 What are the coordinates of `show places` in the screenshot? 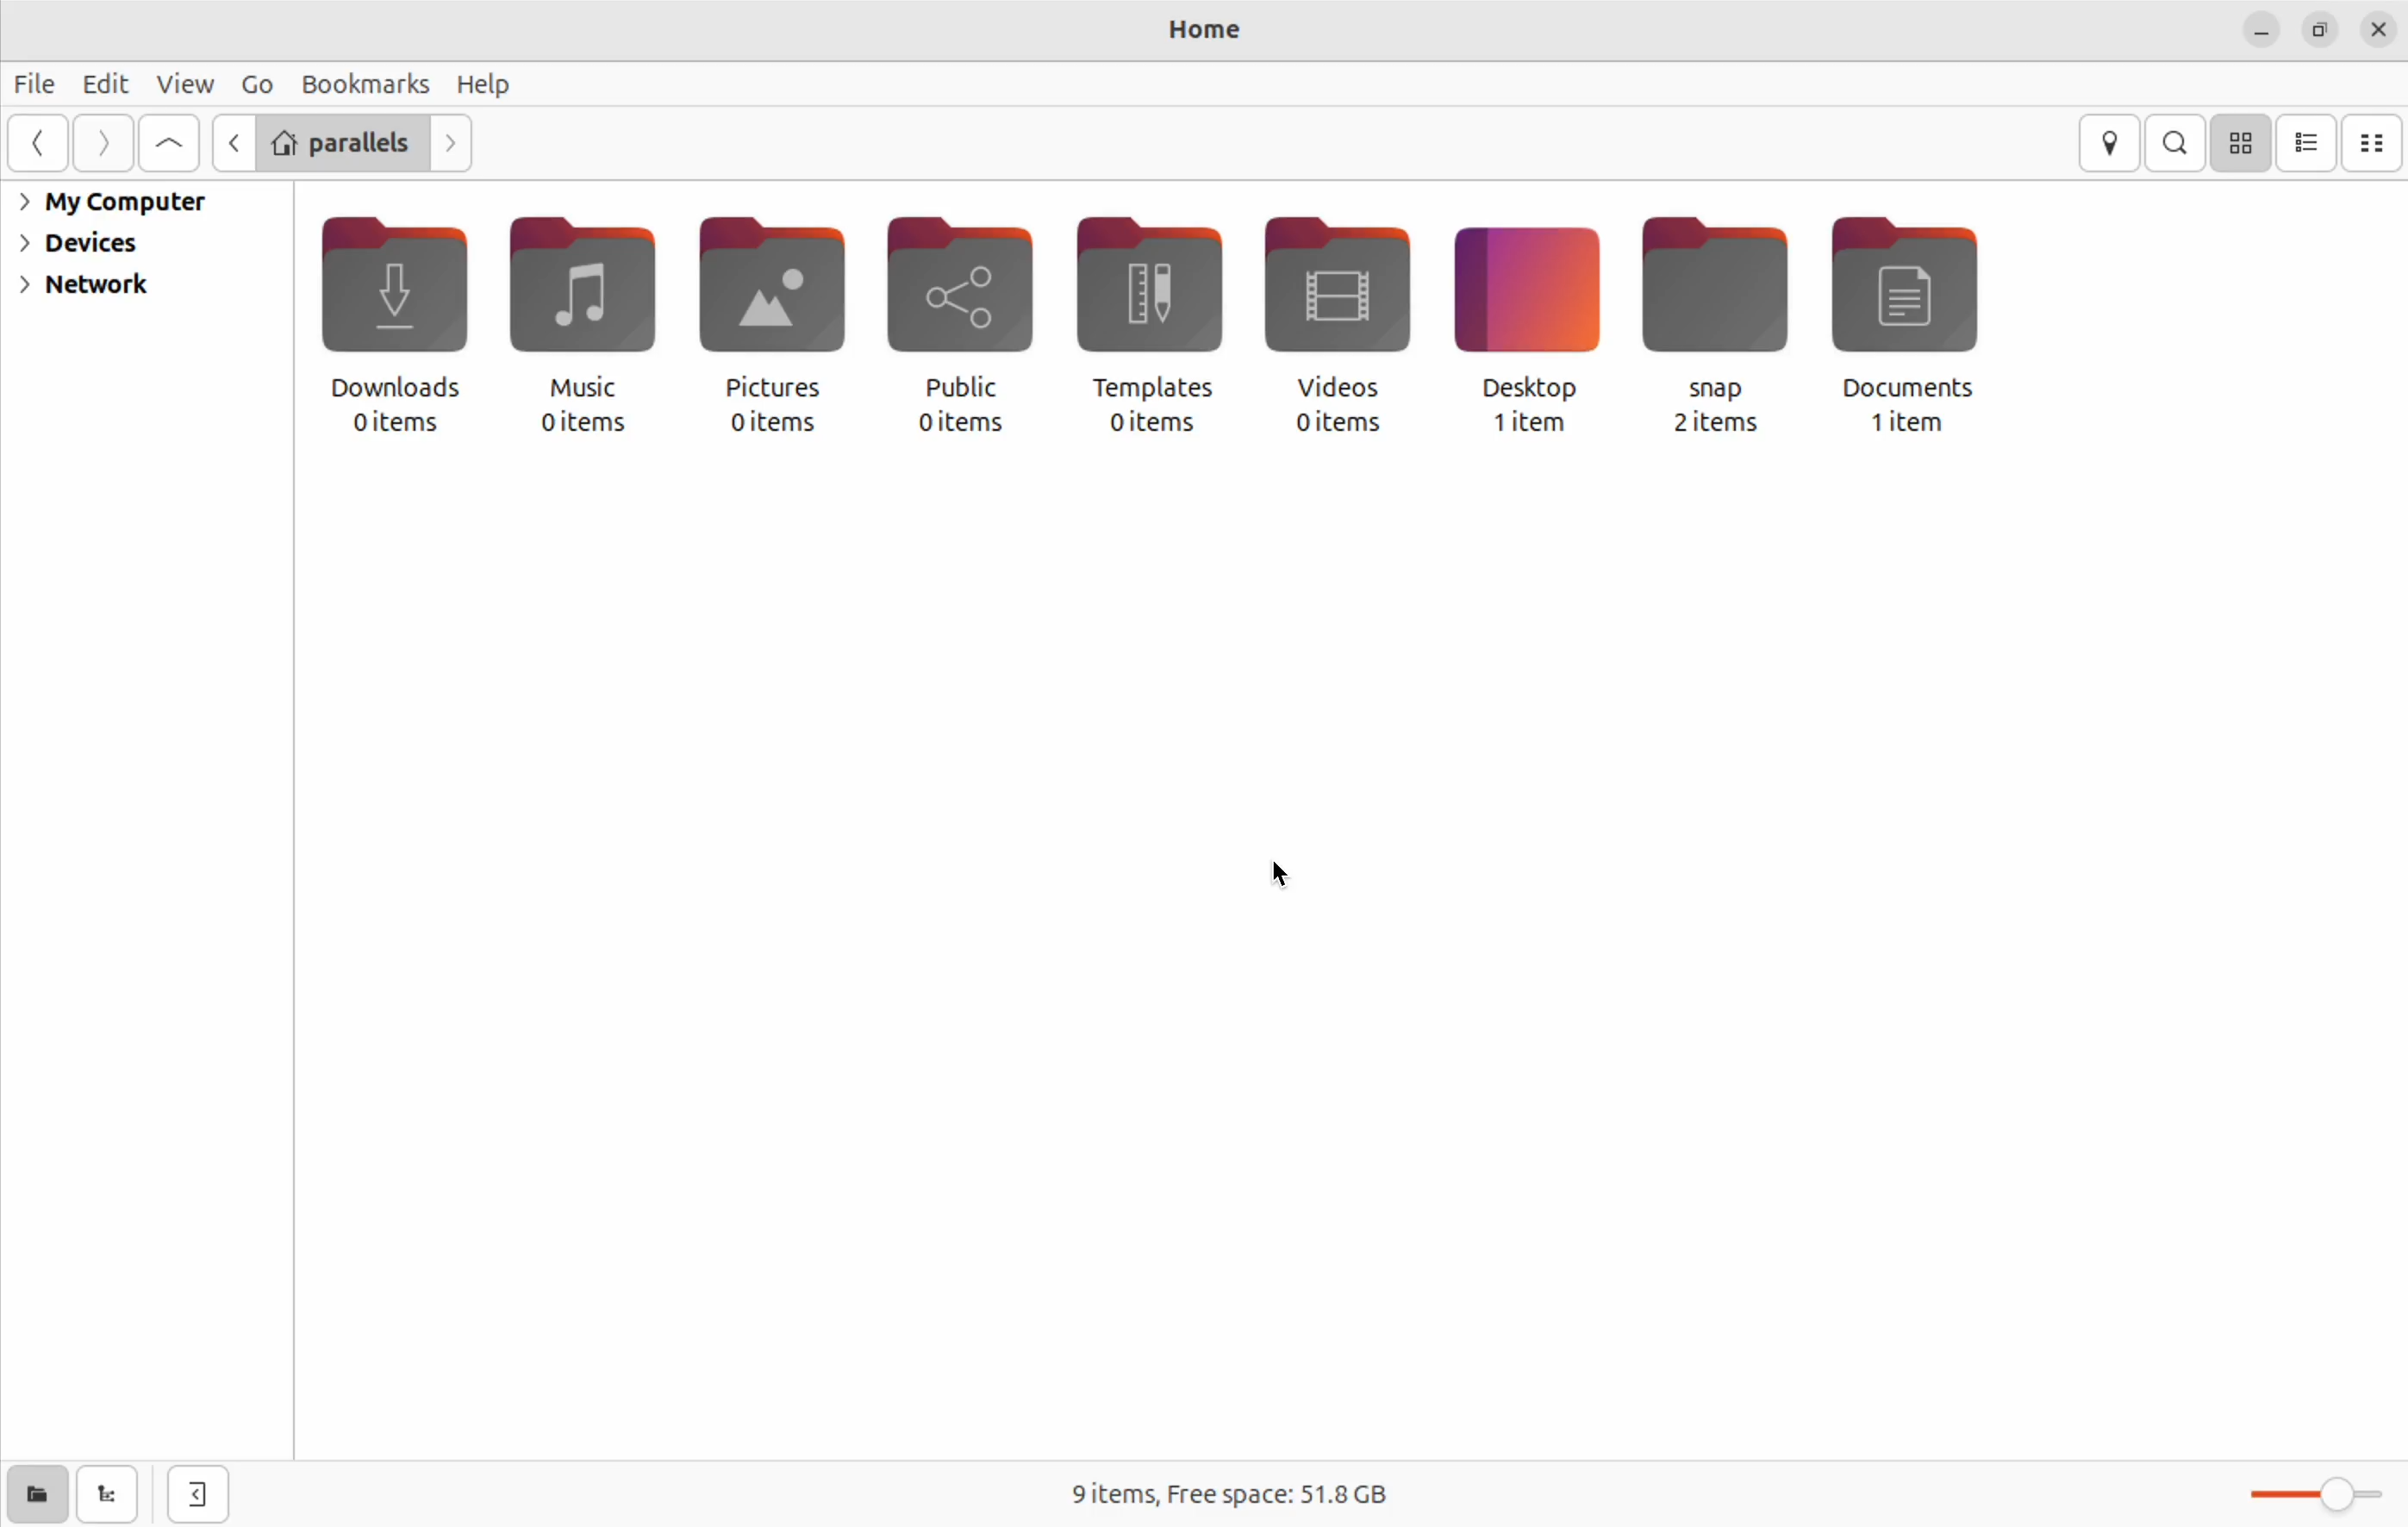 It's located at (32, 1498).